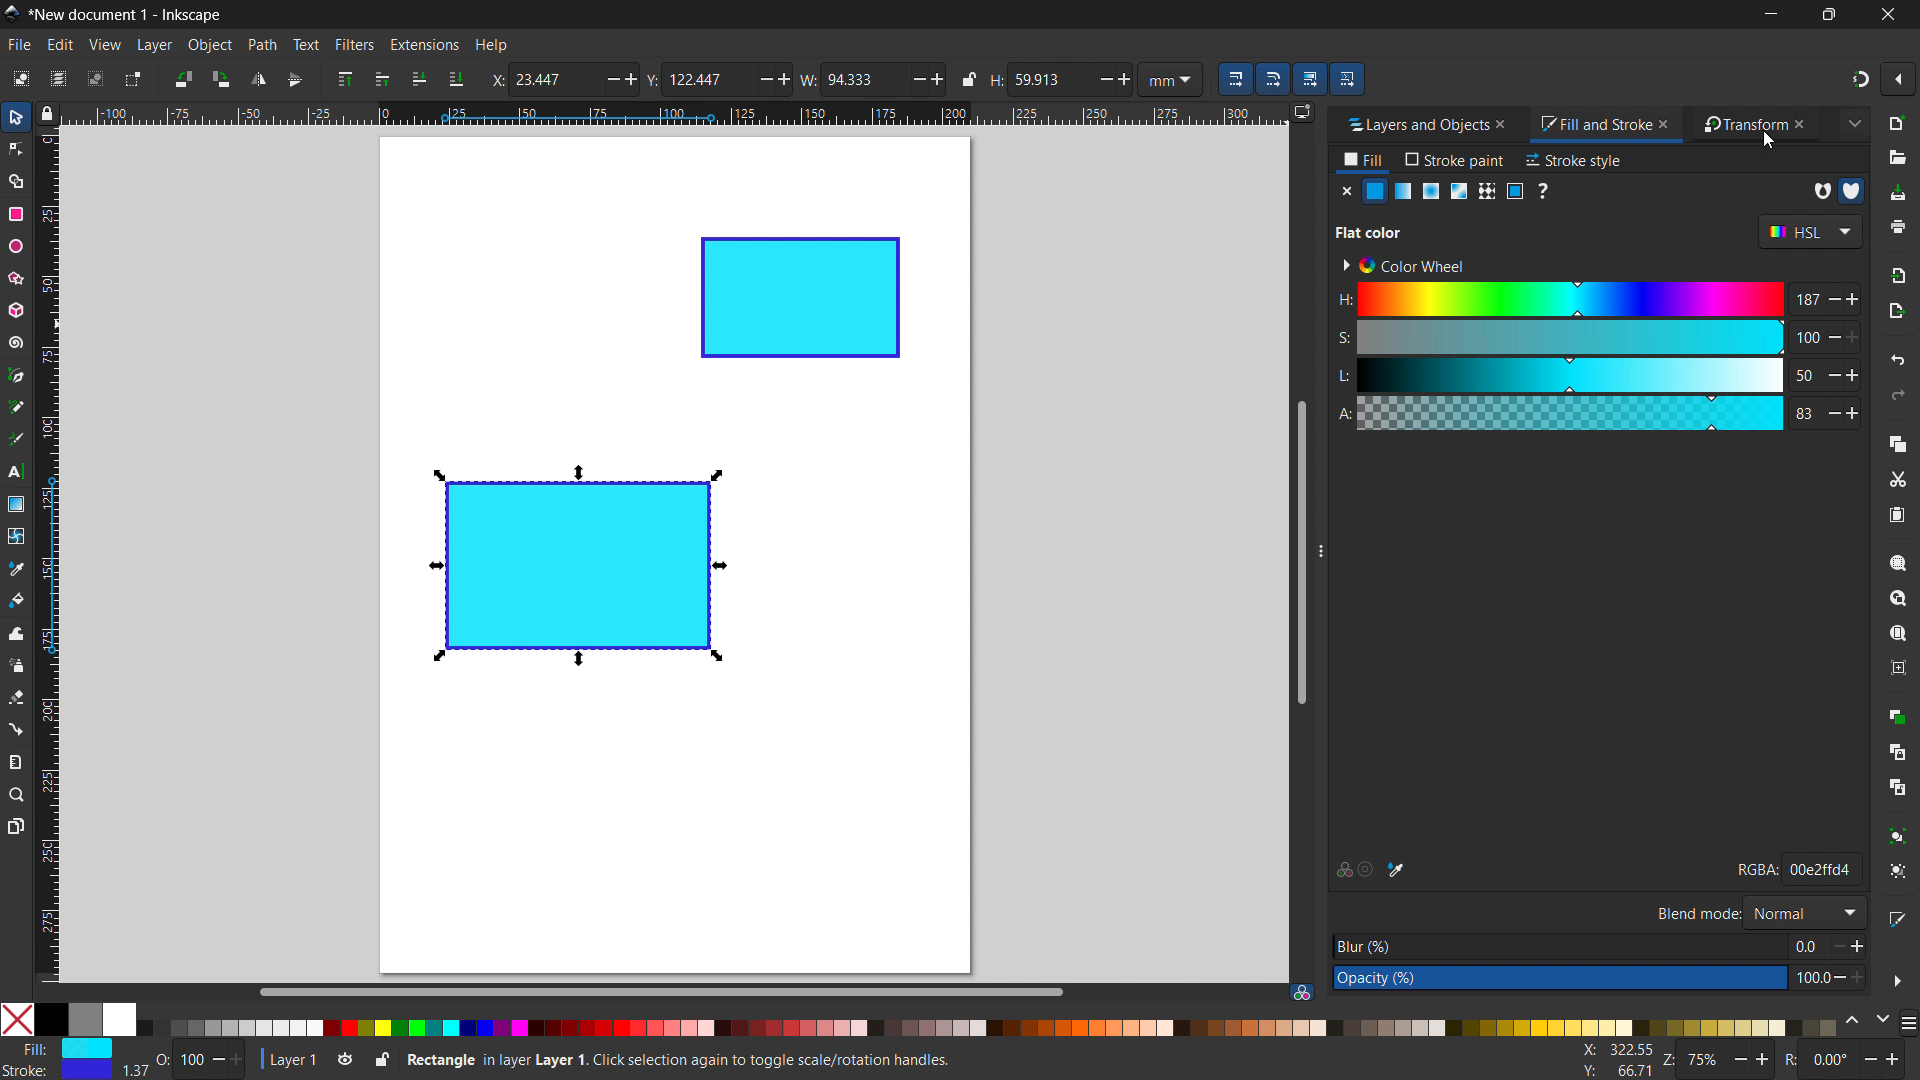 The height and width of the screenshot is (1080, 1920). Describe the element at coordinates (1309, 79) in the screenshot. I see `move gradients along with the objects` at that location.